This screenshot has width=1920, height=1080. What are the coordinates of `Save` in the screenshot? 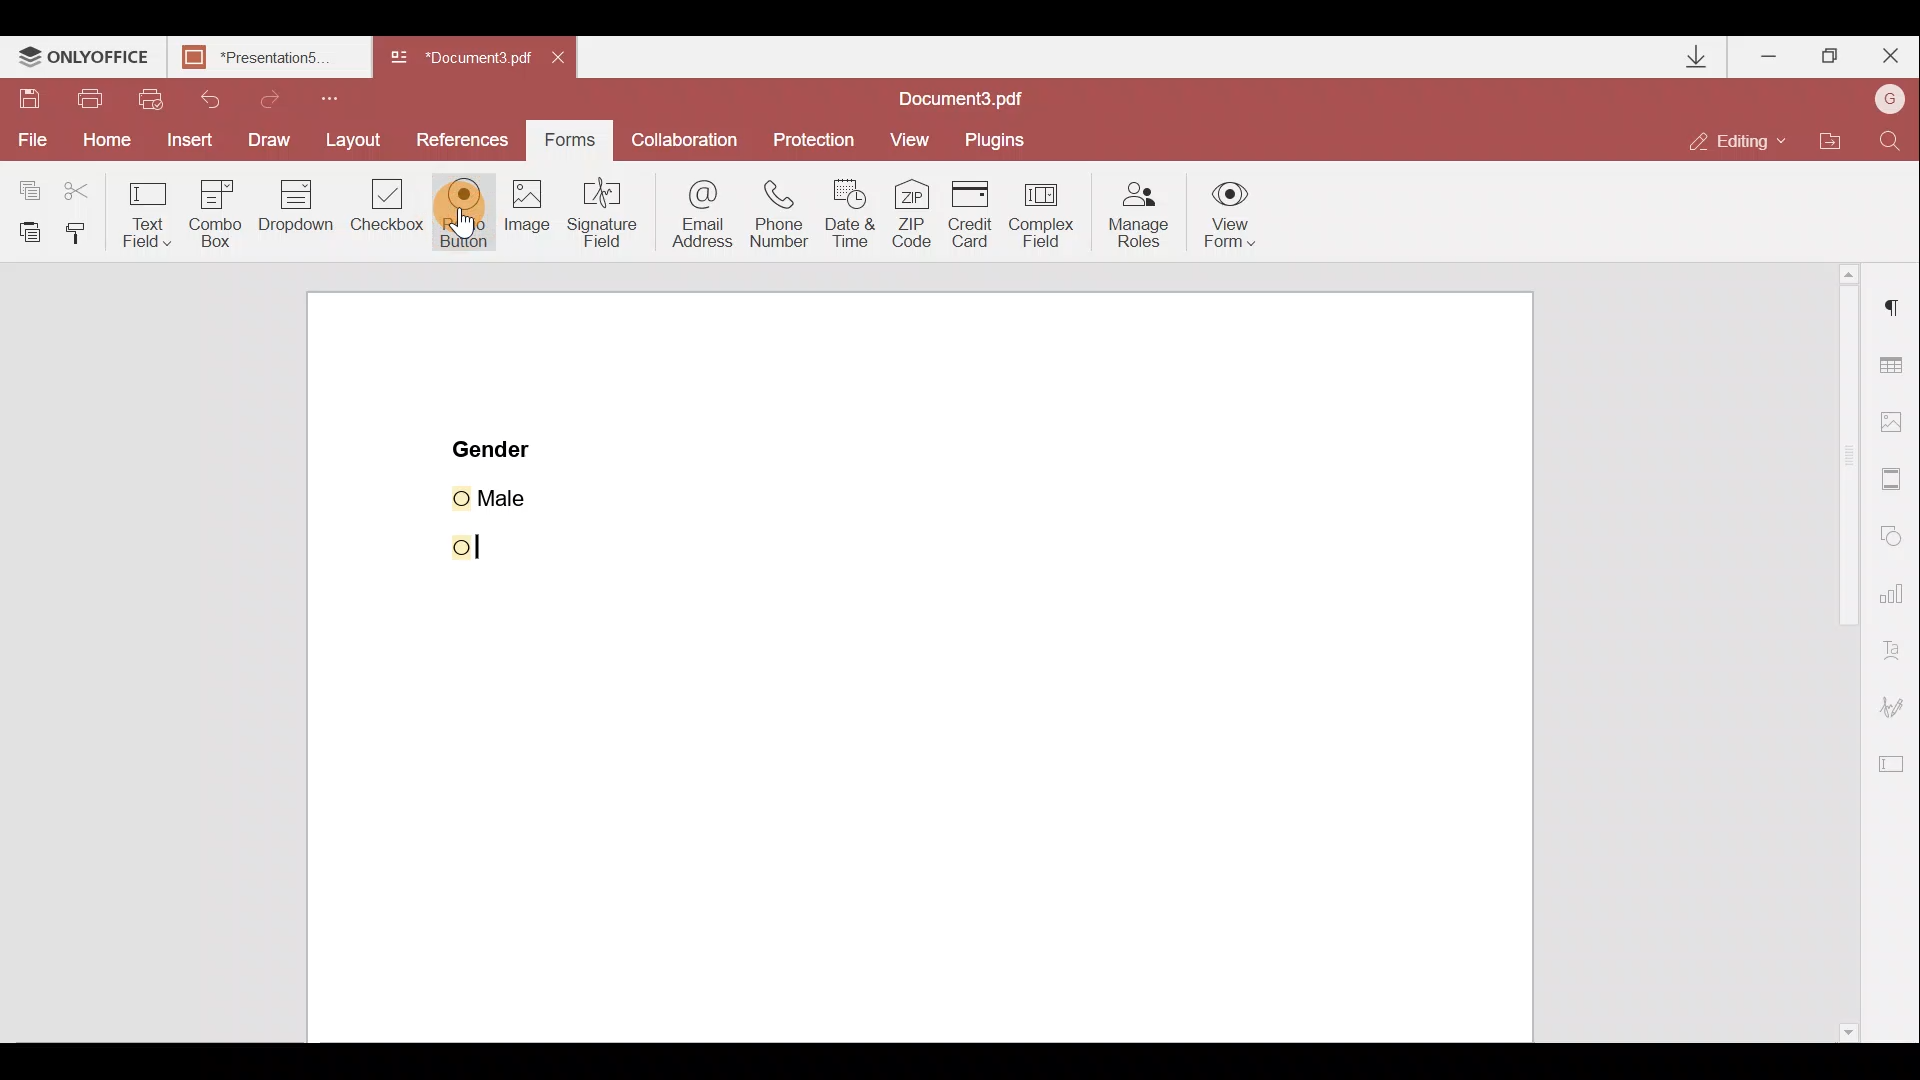 It's located at (32, 100).